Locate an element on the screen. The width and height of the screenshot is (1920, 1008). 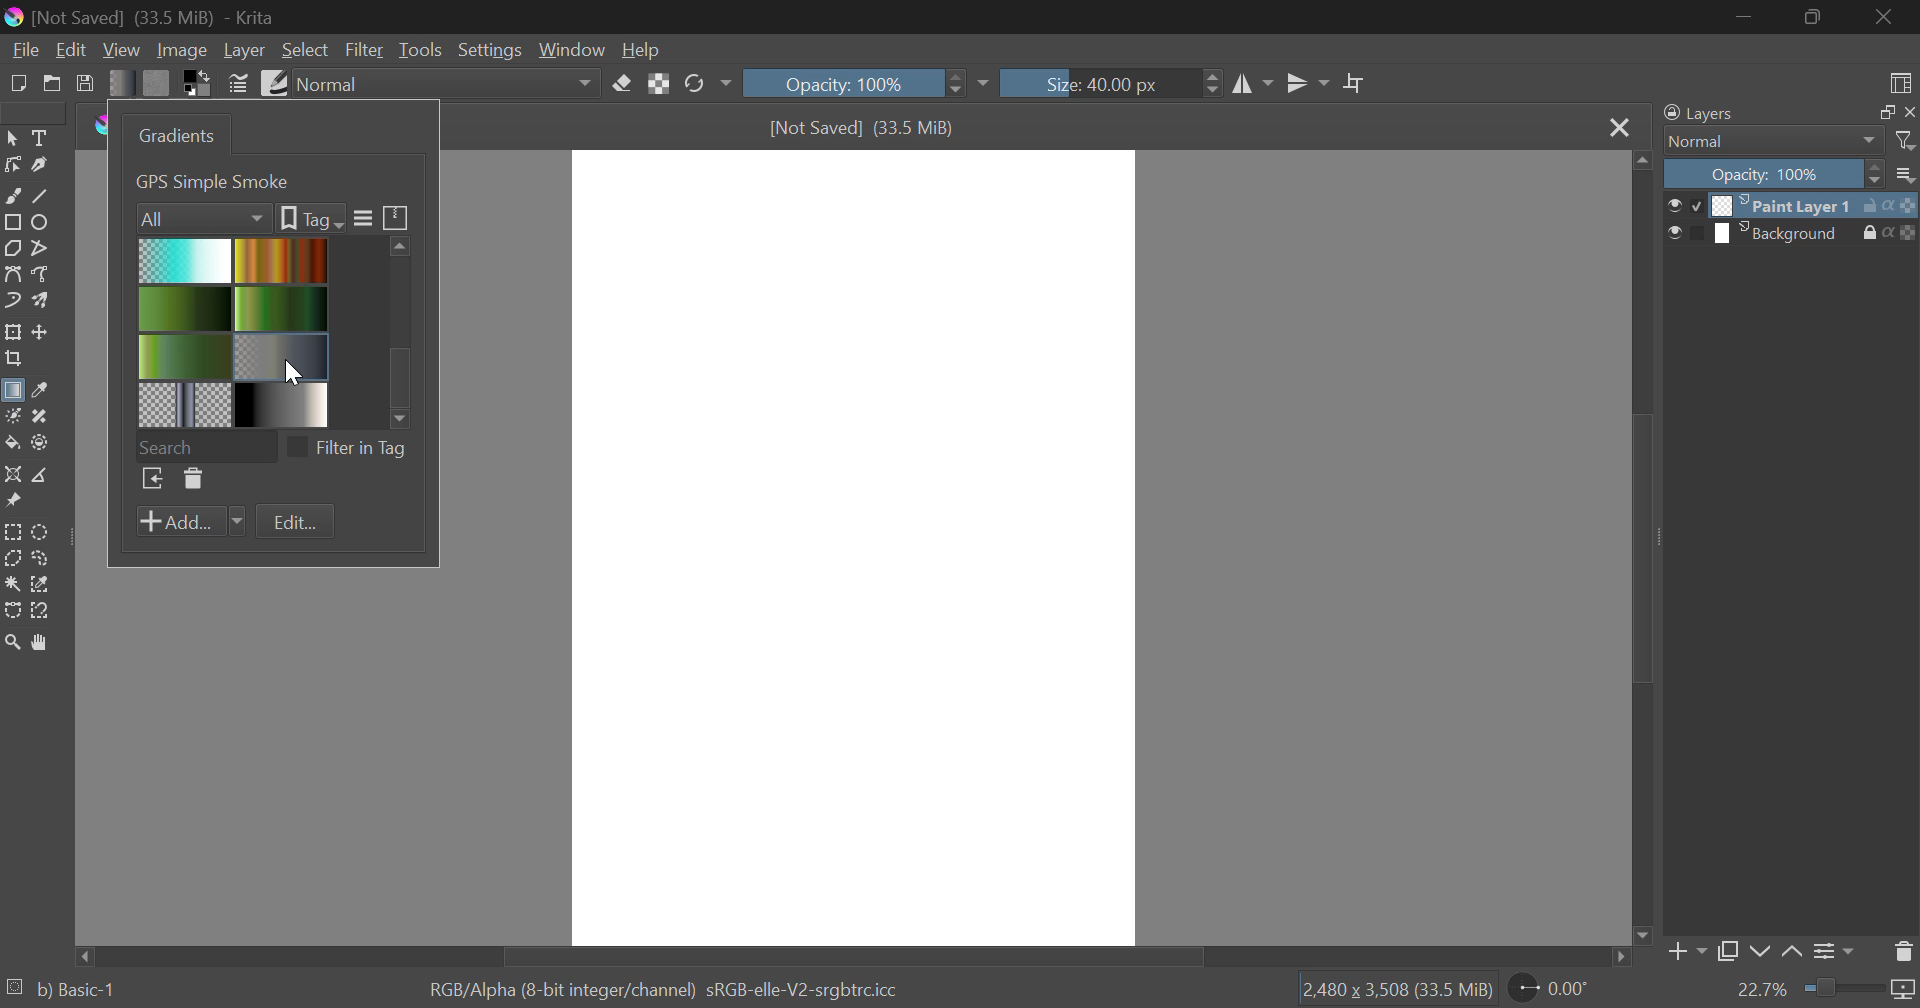
icon is located at coordinates (1908, 233).